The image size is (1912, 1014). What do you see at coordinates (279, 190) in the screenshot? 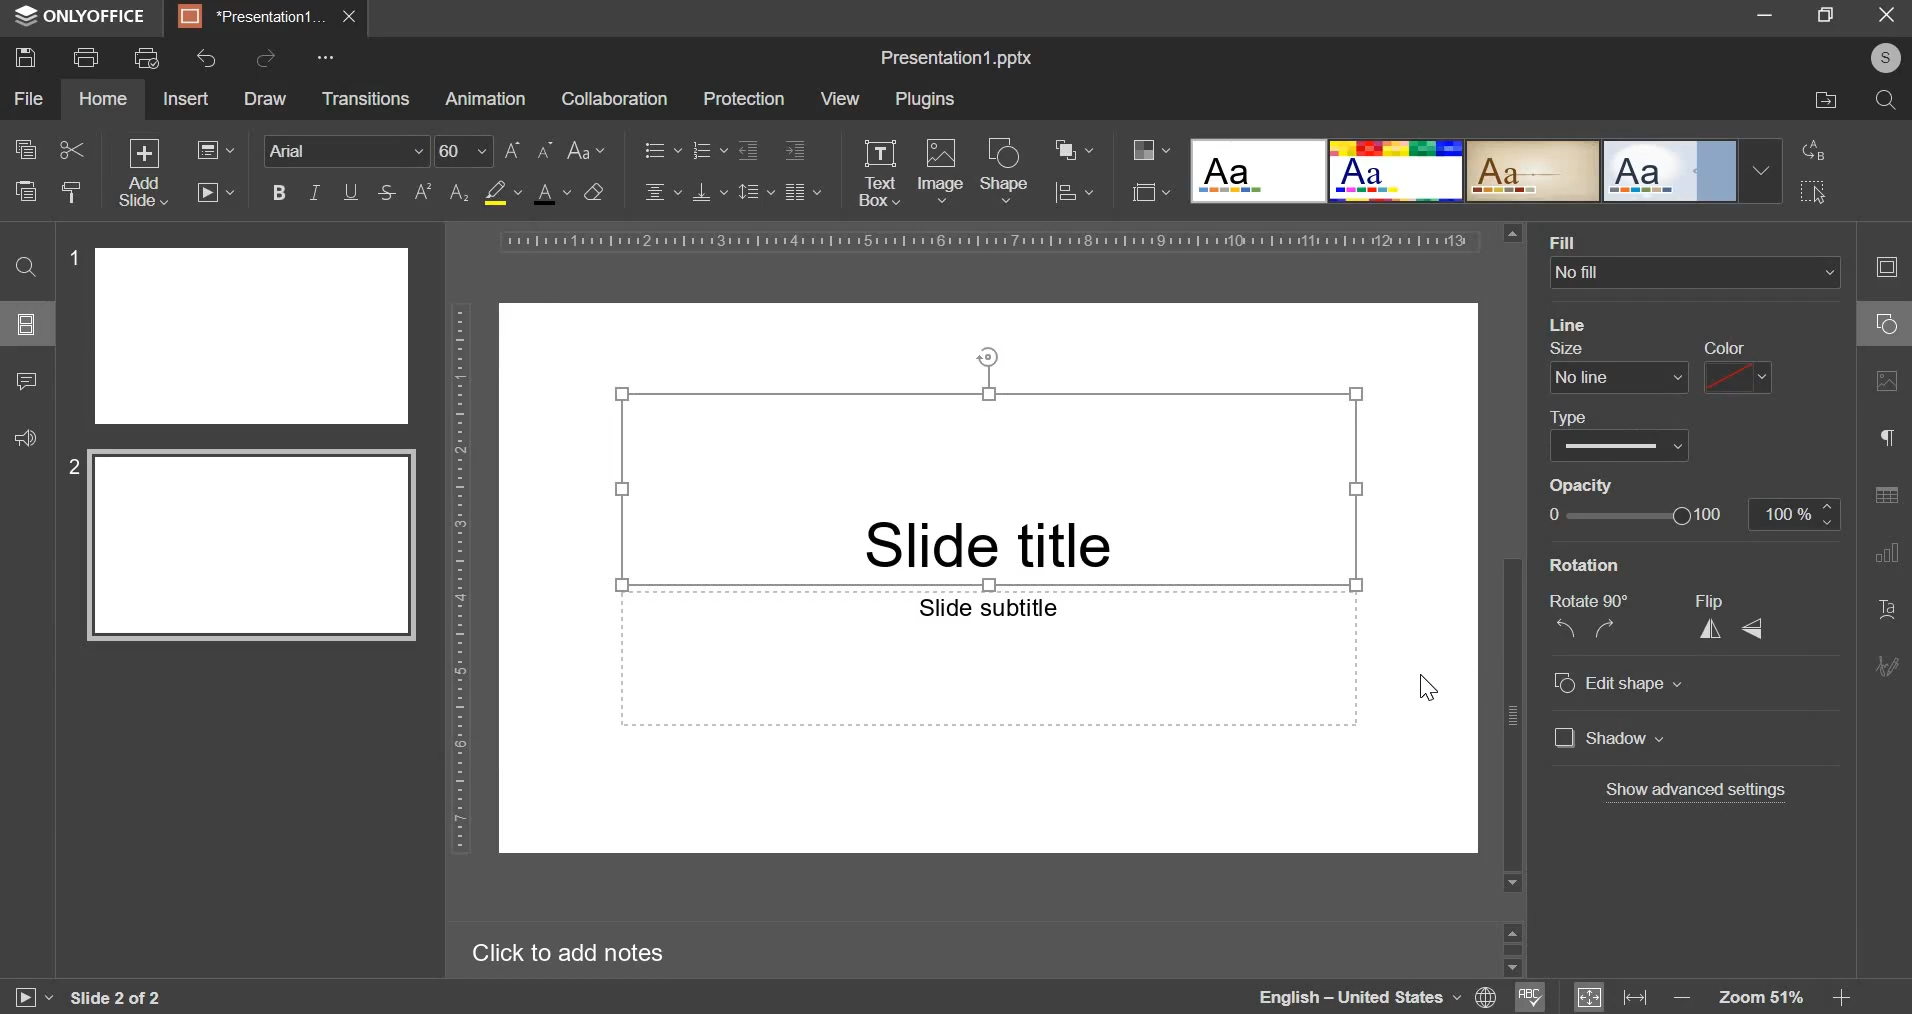
I see `bold` at bounding box center [279, 190].